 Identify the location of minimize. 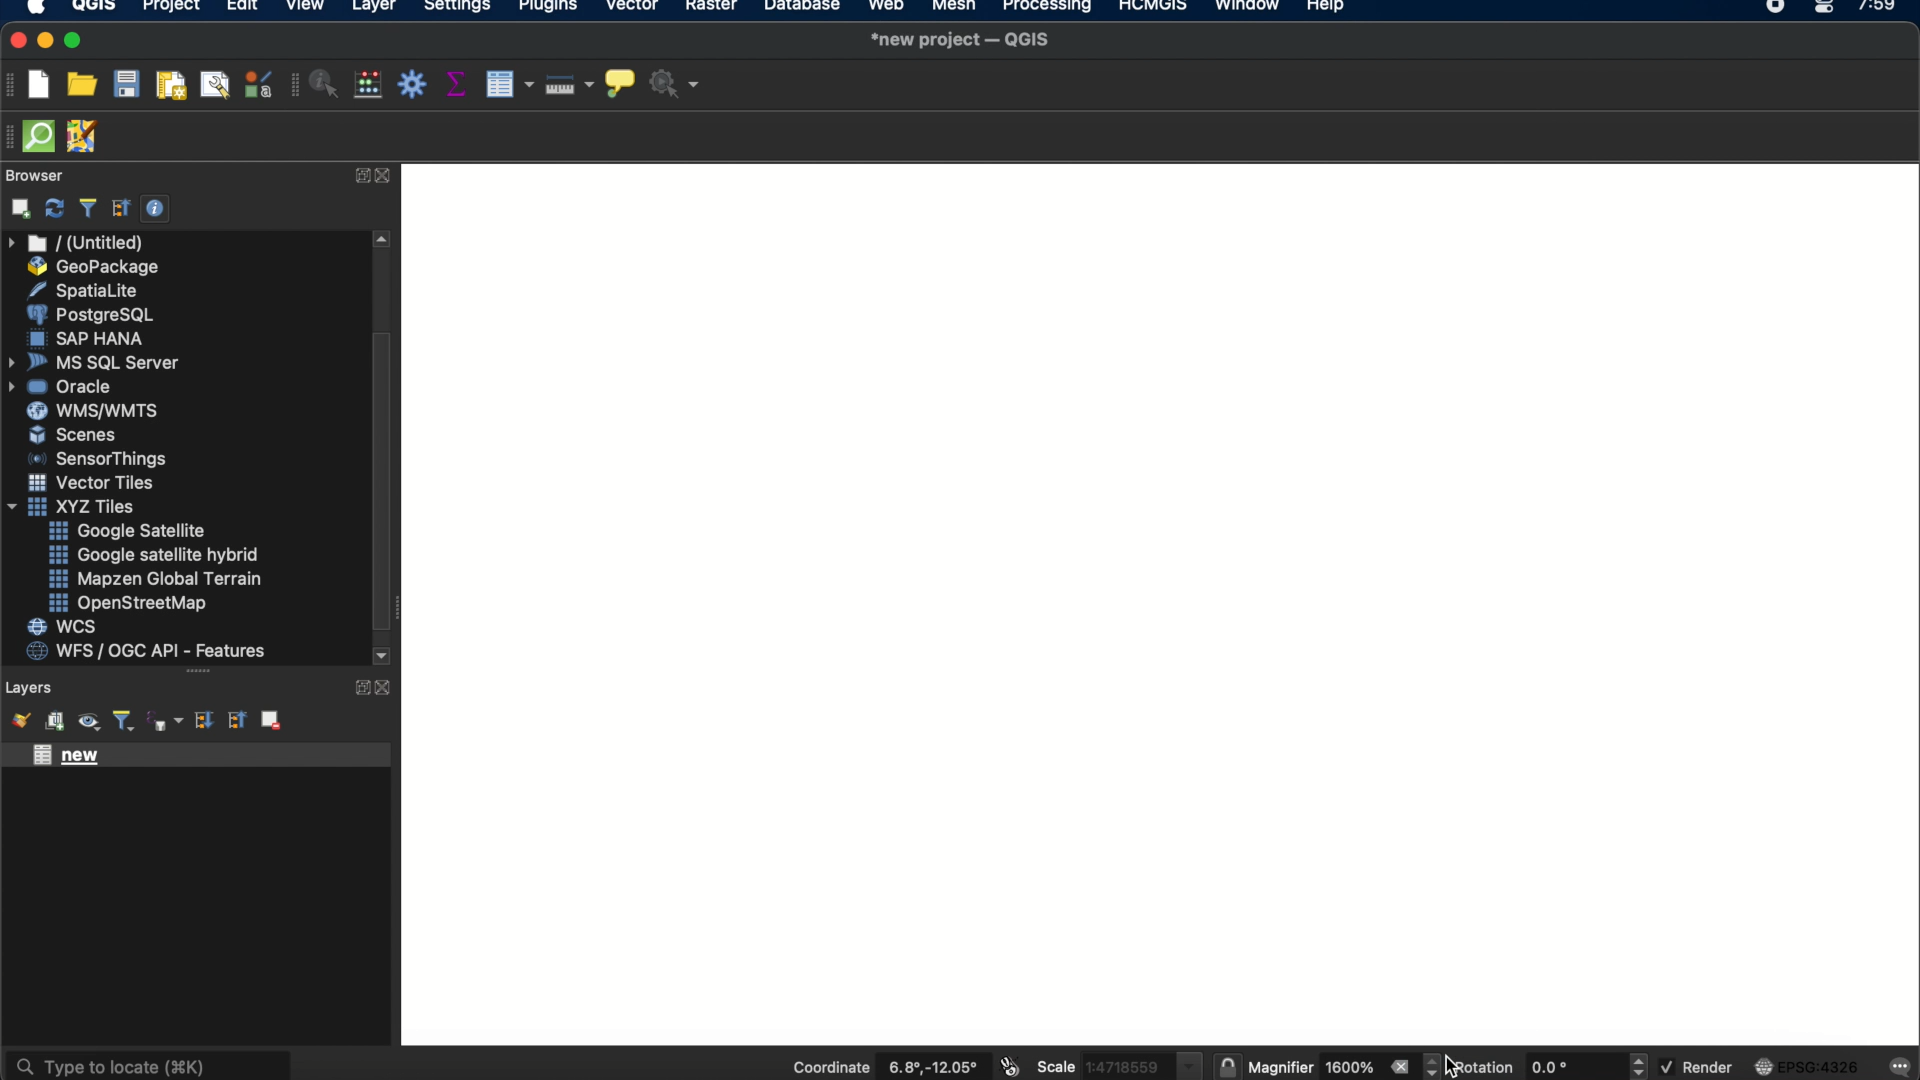
(45, 41).